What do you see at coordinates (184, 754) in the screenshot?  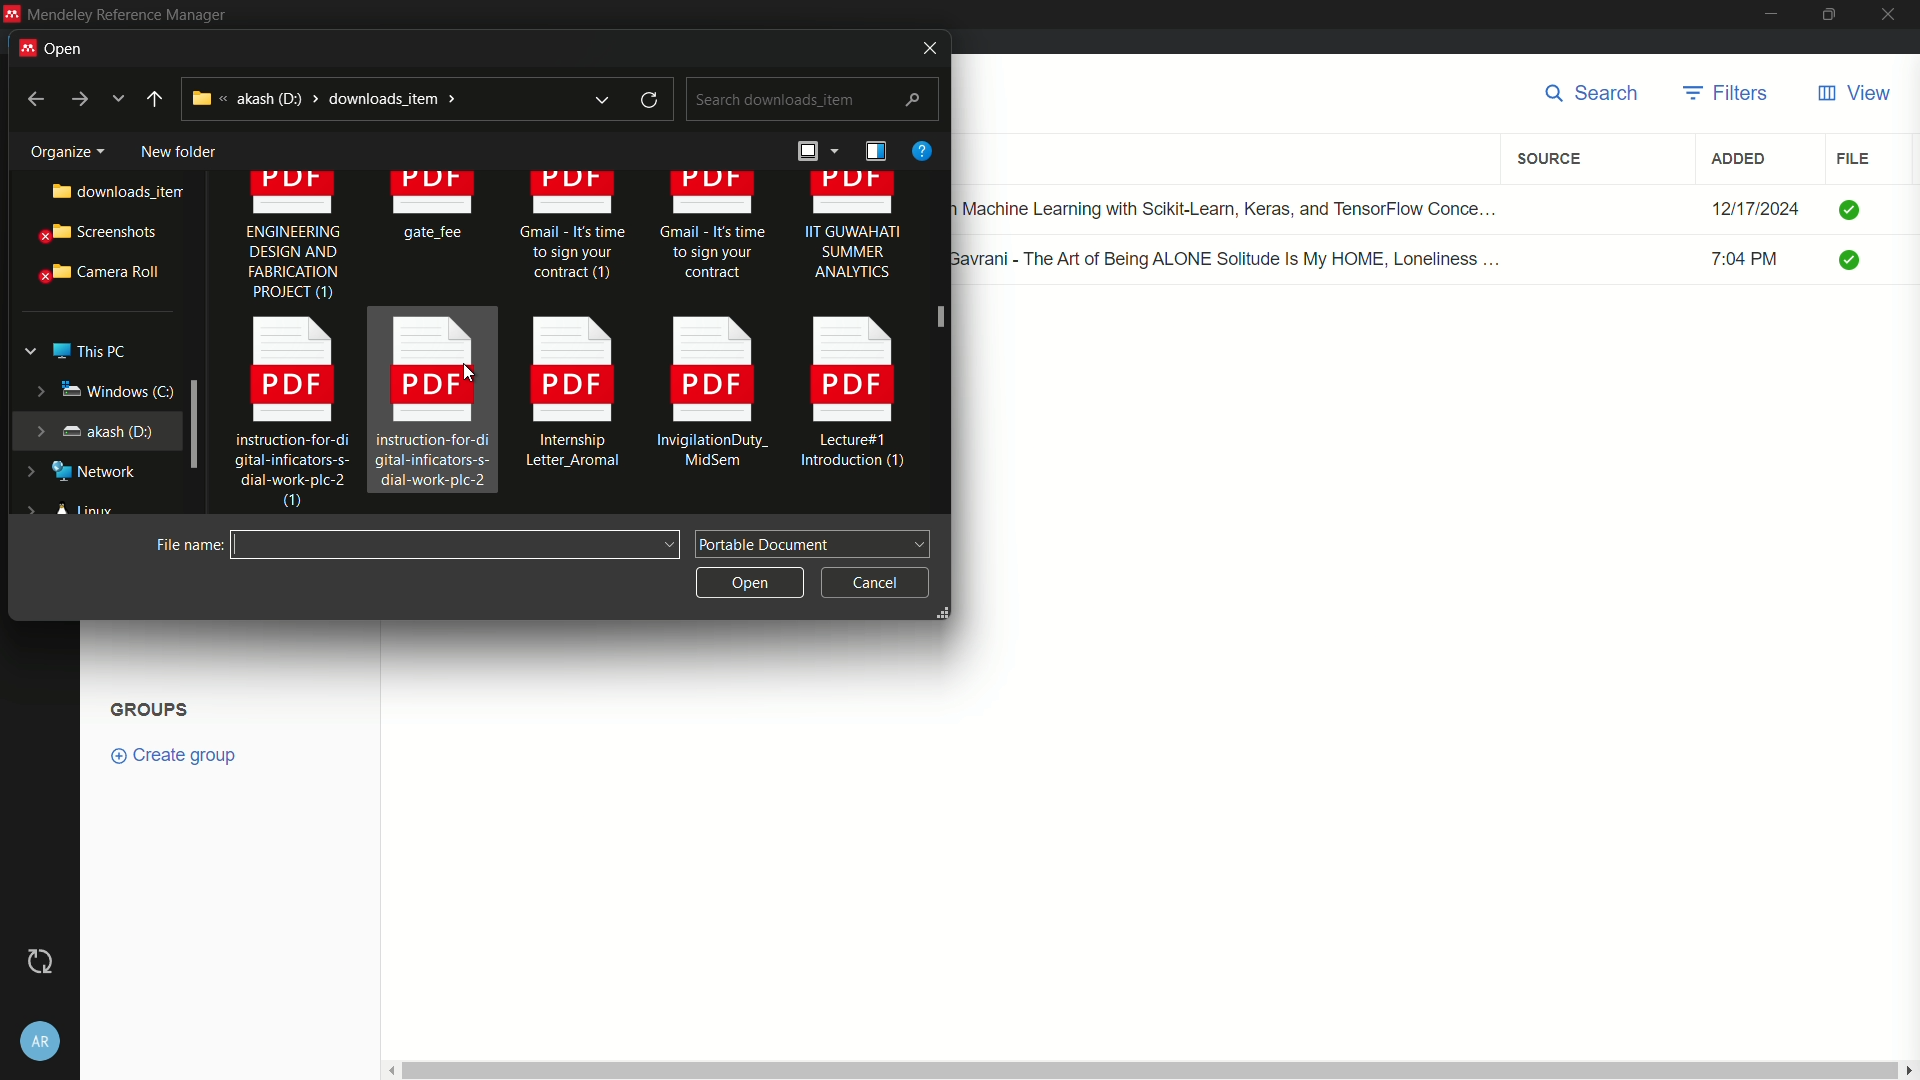 I see `create group` at bounding box center [184, 754].